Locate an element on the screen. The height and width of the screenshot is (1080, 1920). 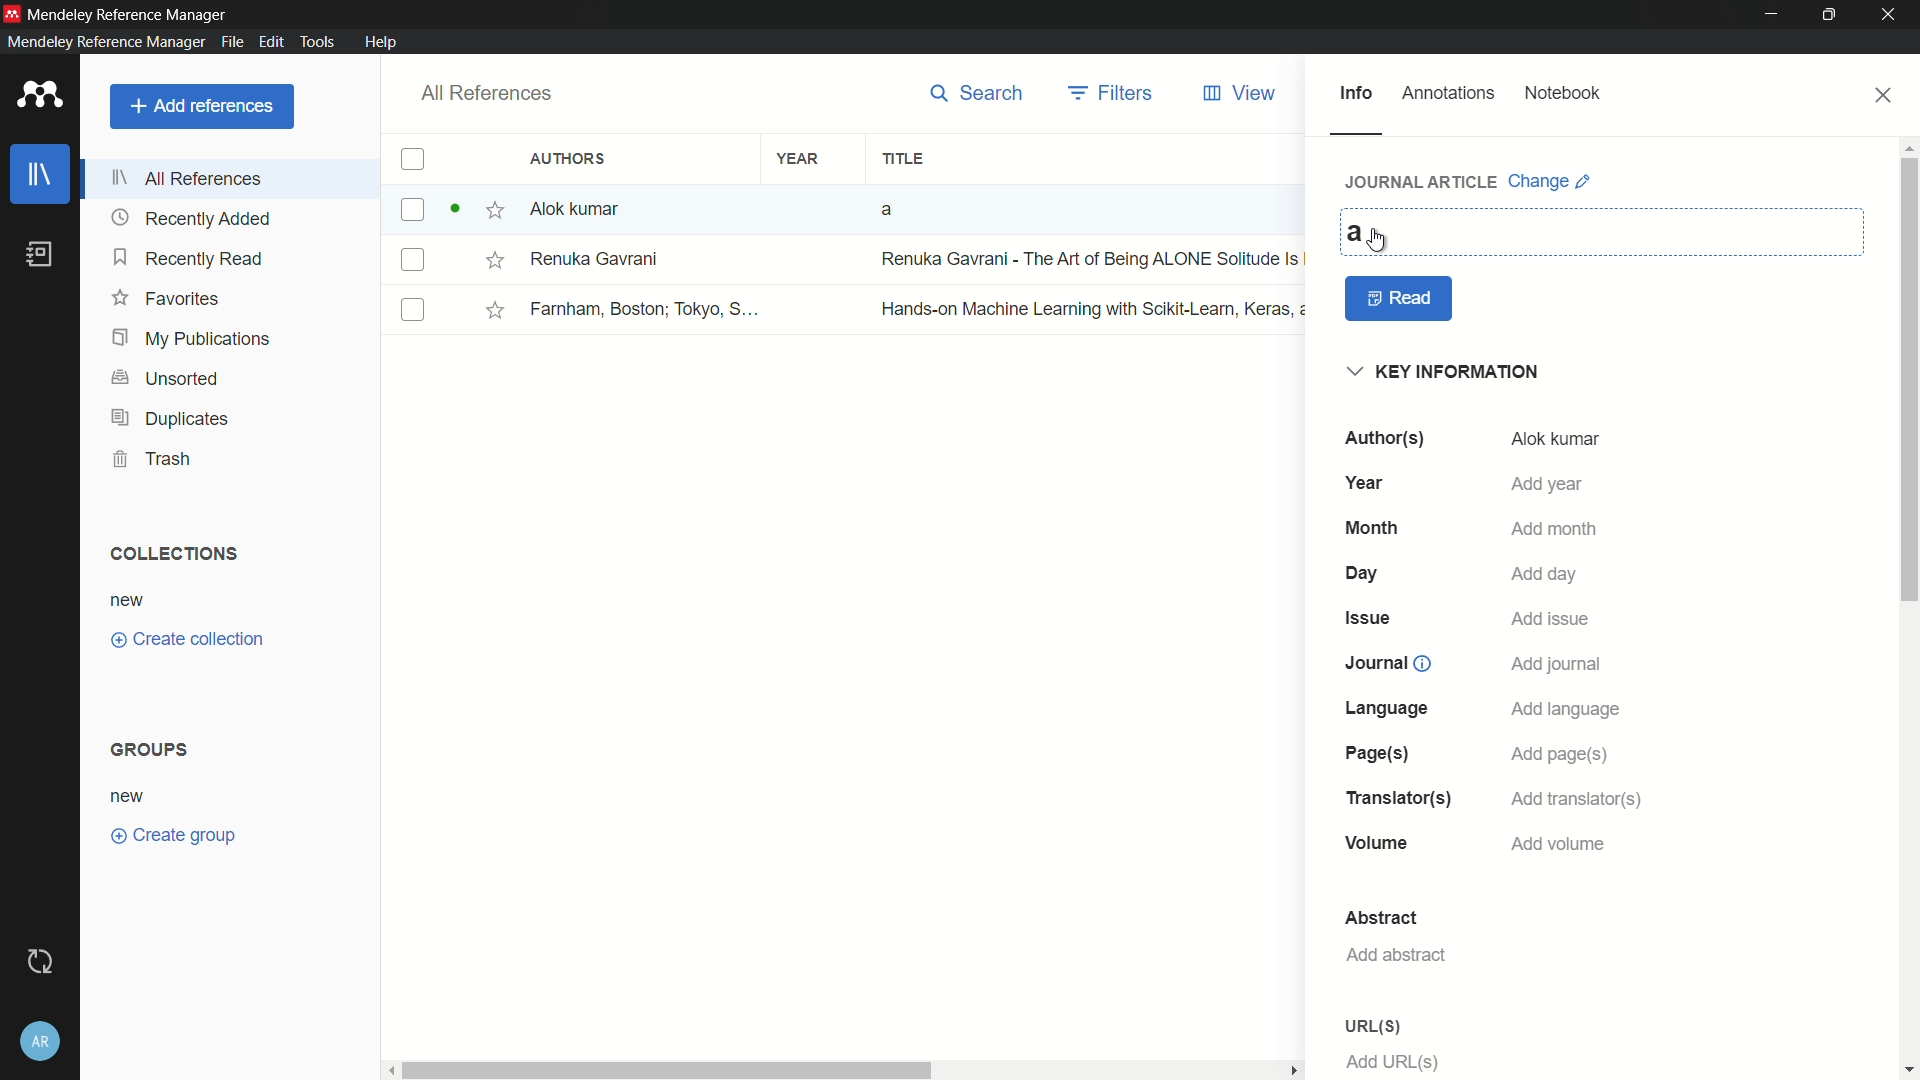
add month is located at coordinates (1555, 531).